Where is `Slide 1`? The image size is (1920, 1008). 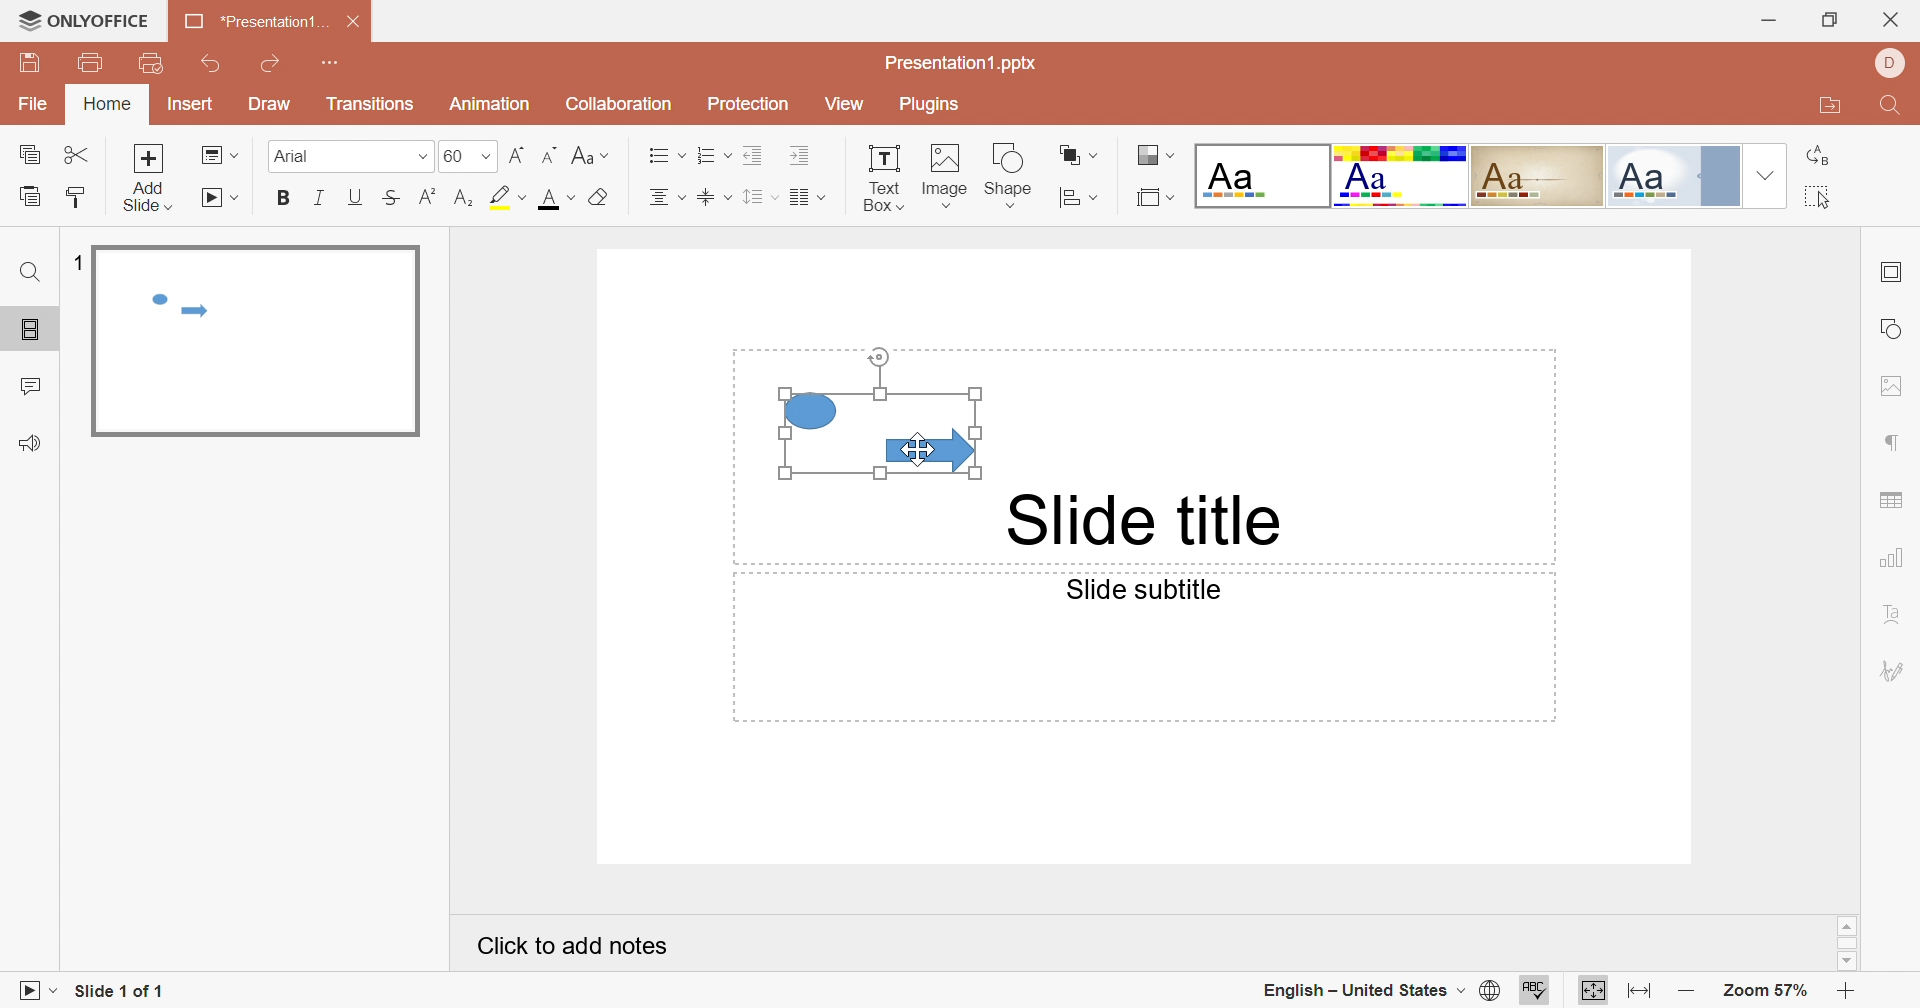
Slide 1 is located at coordinates (261, 343).